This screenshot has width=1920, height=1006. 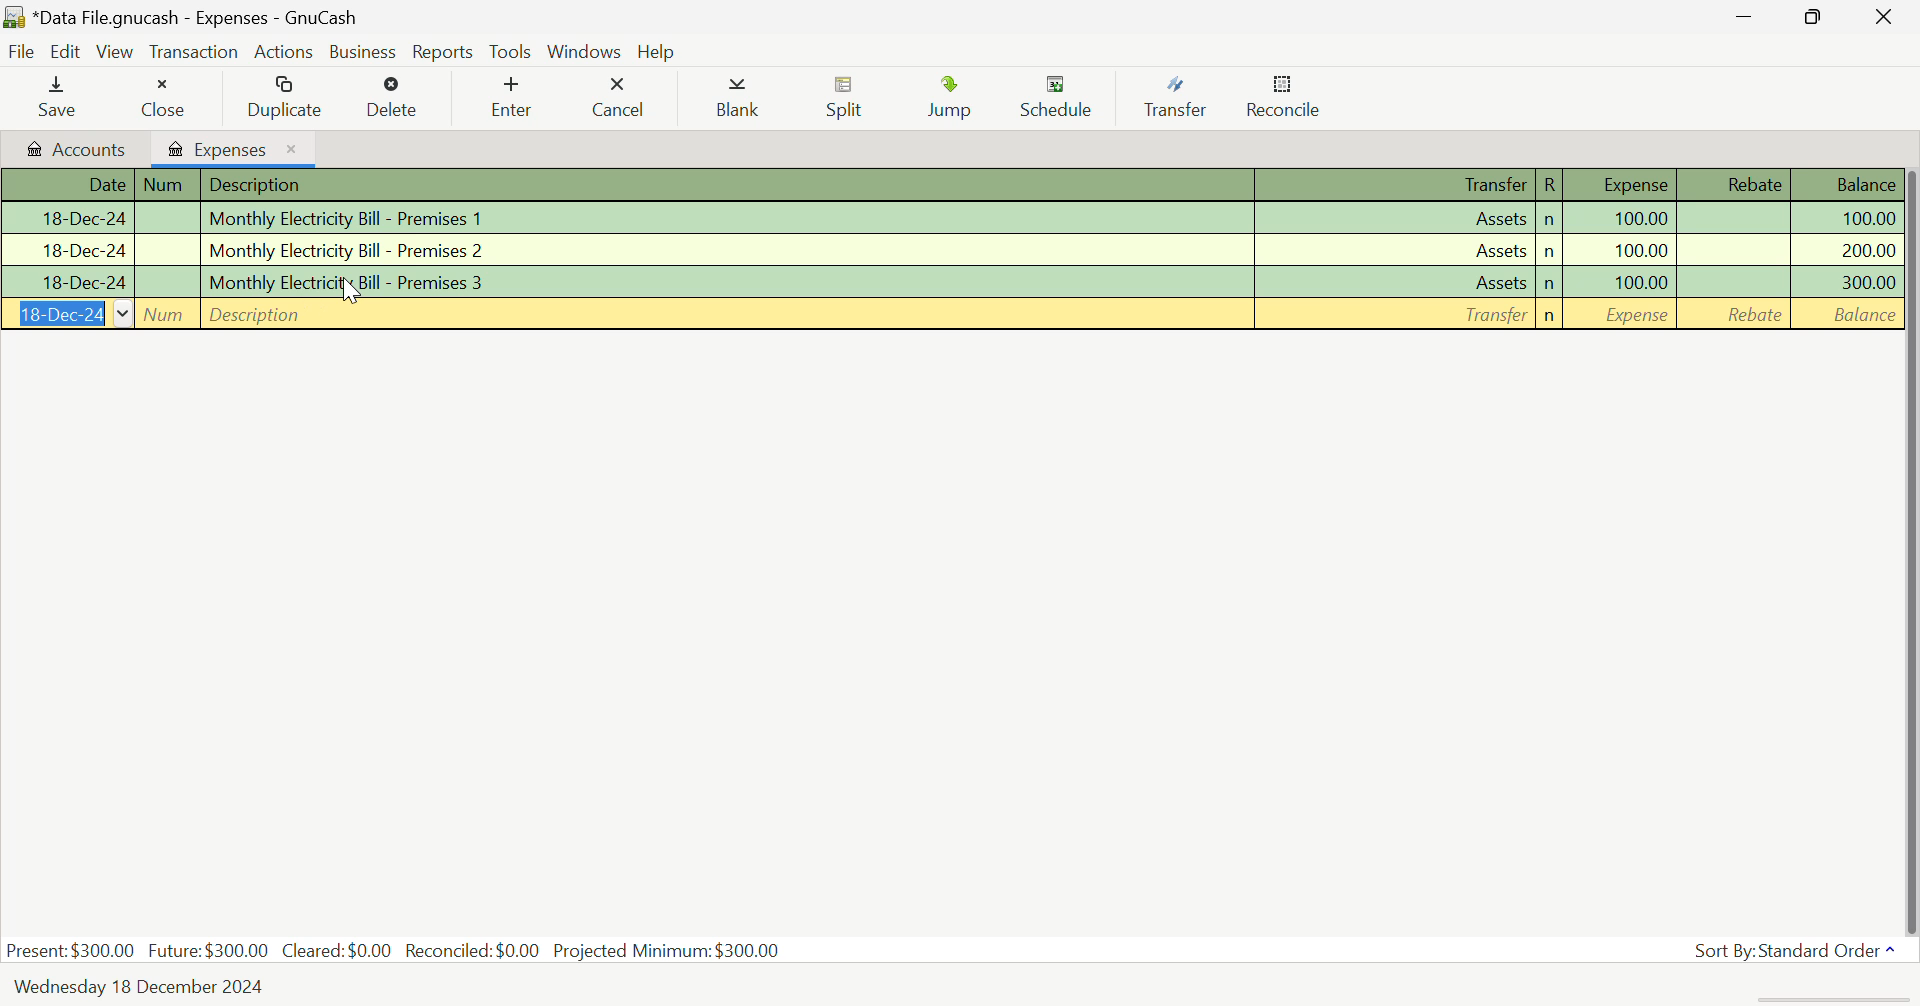 I want to click on *Data File.gnucash - Expenses - GnuCash, so click(x=196, y=17).